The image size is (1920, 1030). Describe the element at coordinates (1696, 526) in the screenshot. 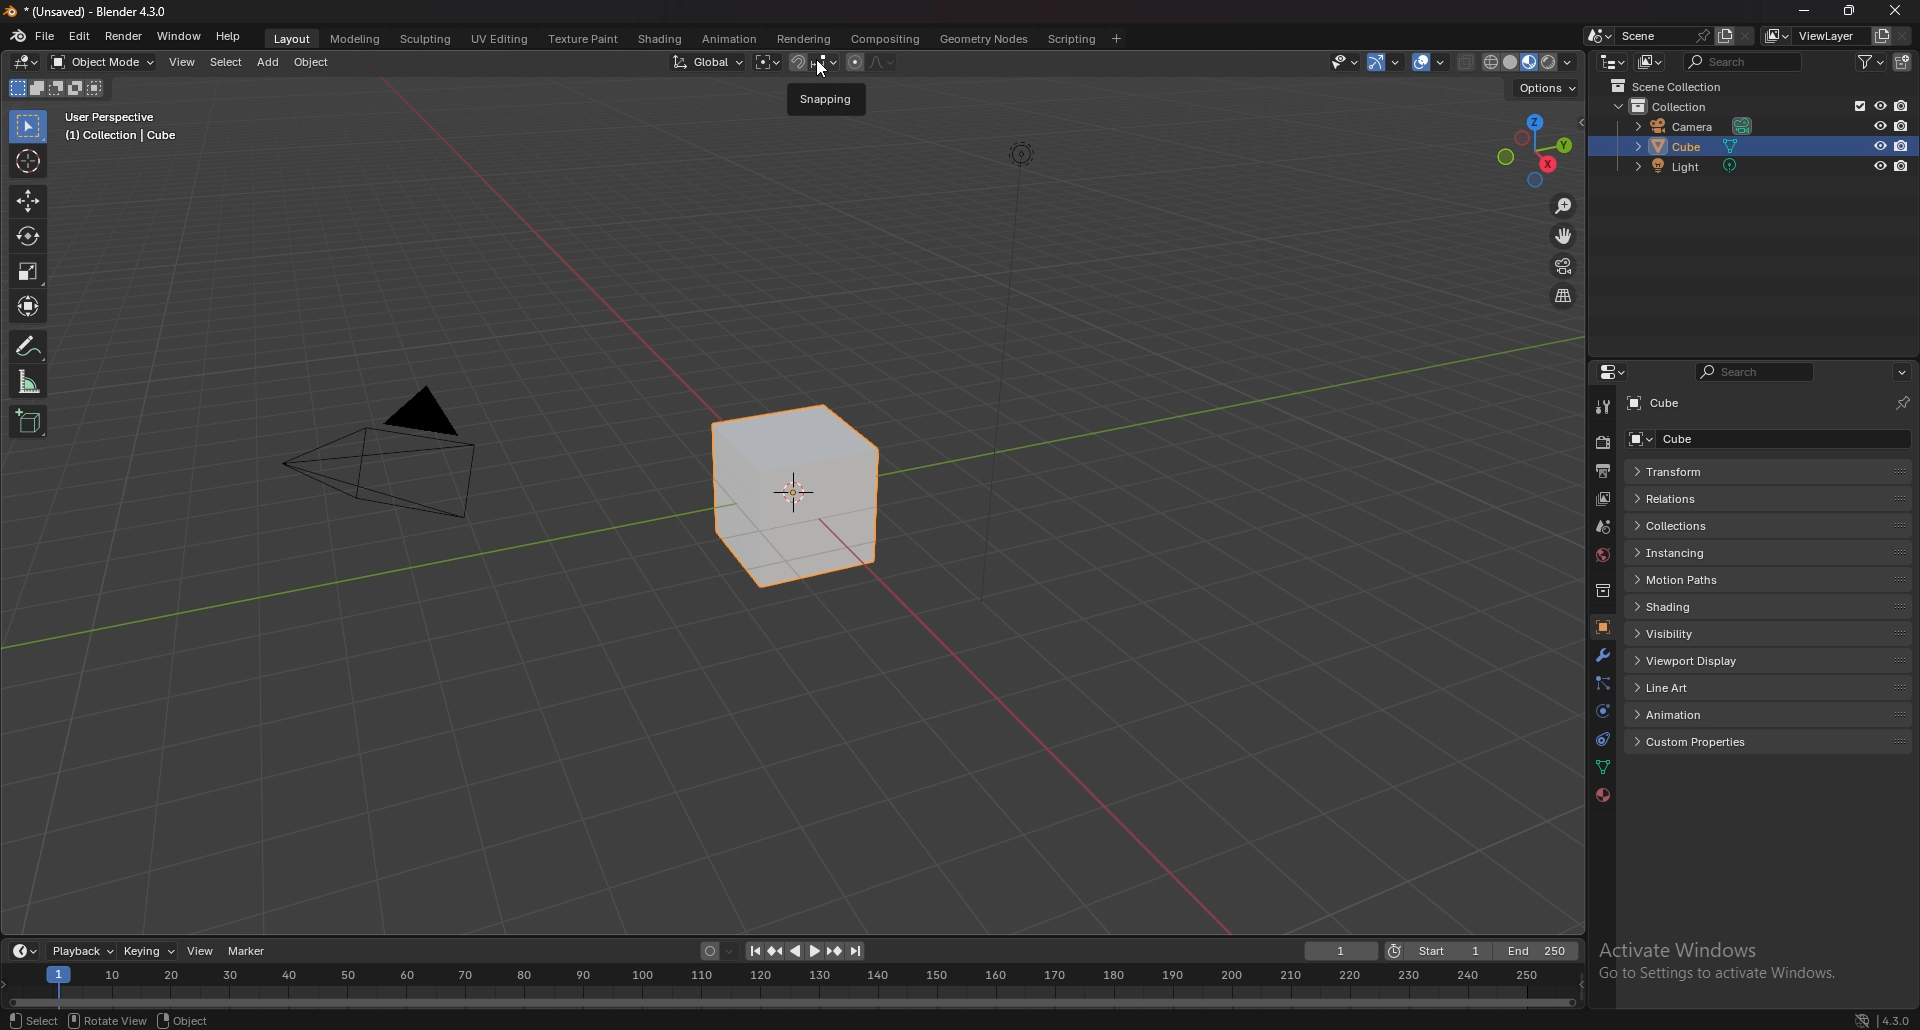

I see `collections` at that location.